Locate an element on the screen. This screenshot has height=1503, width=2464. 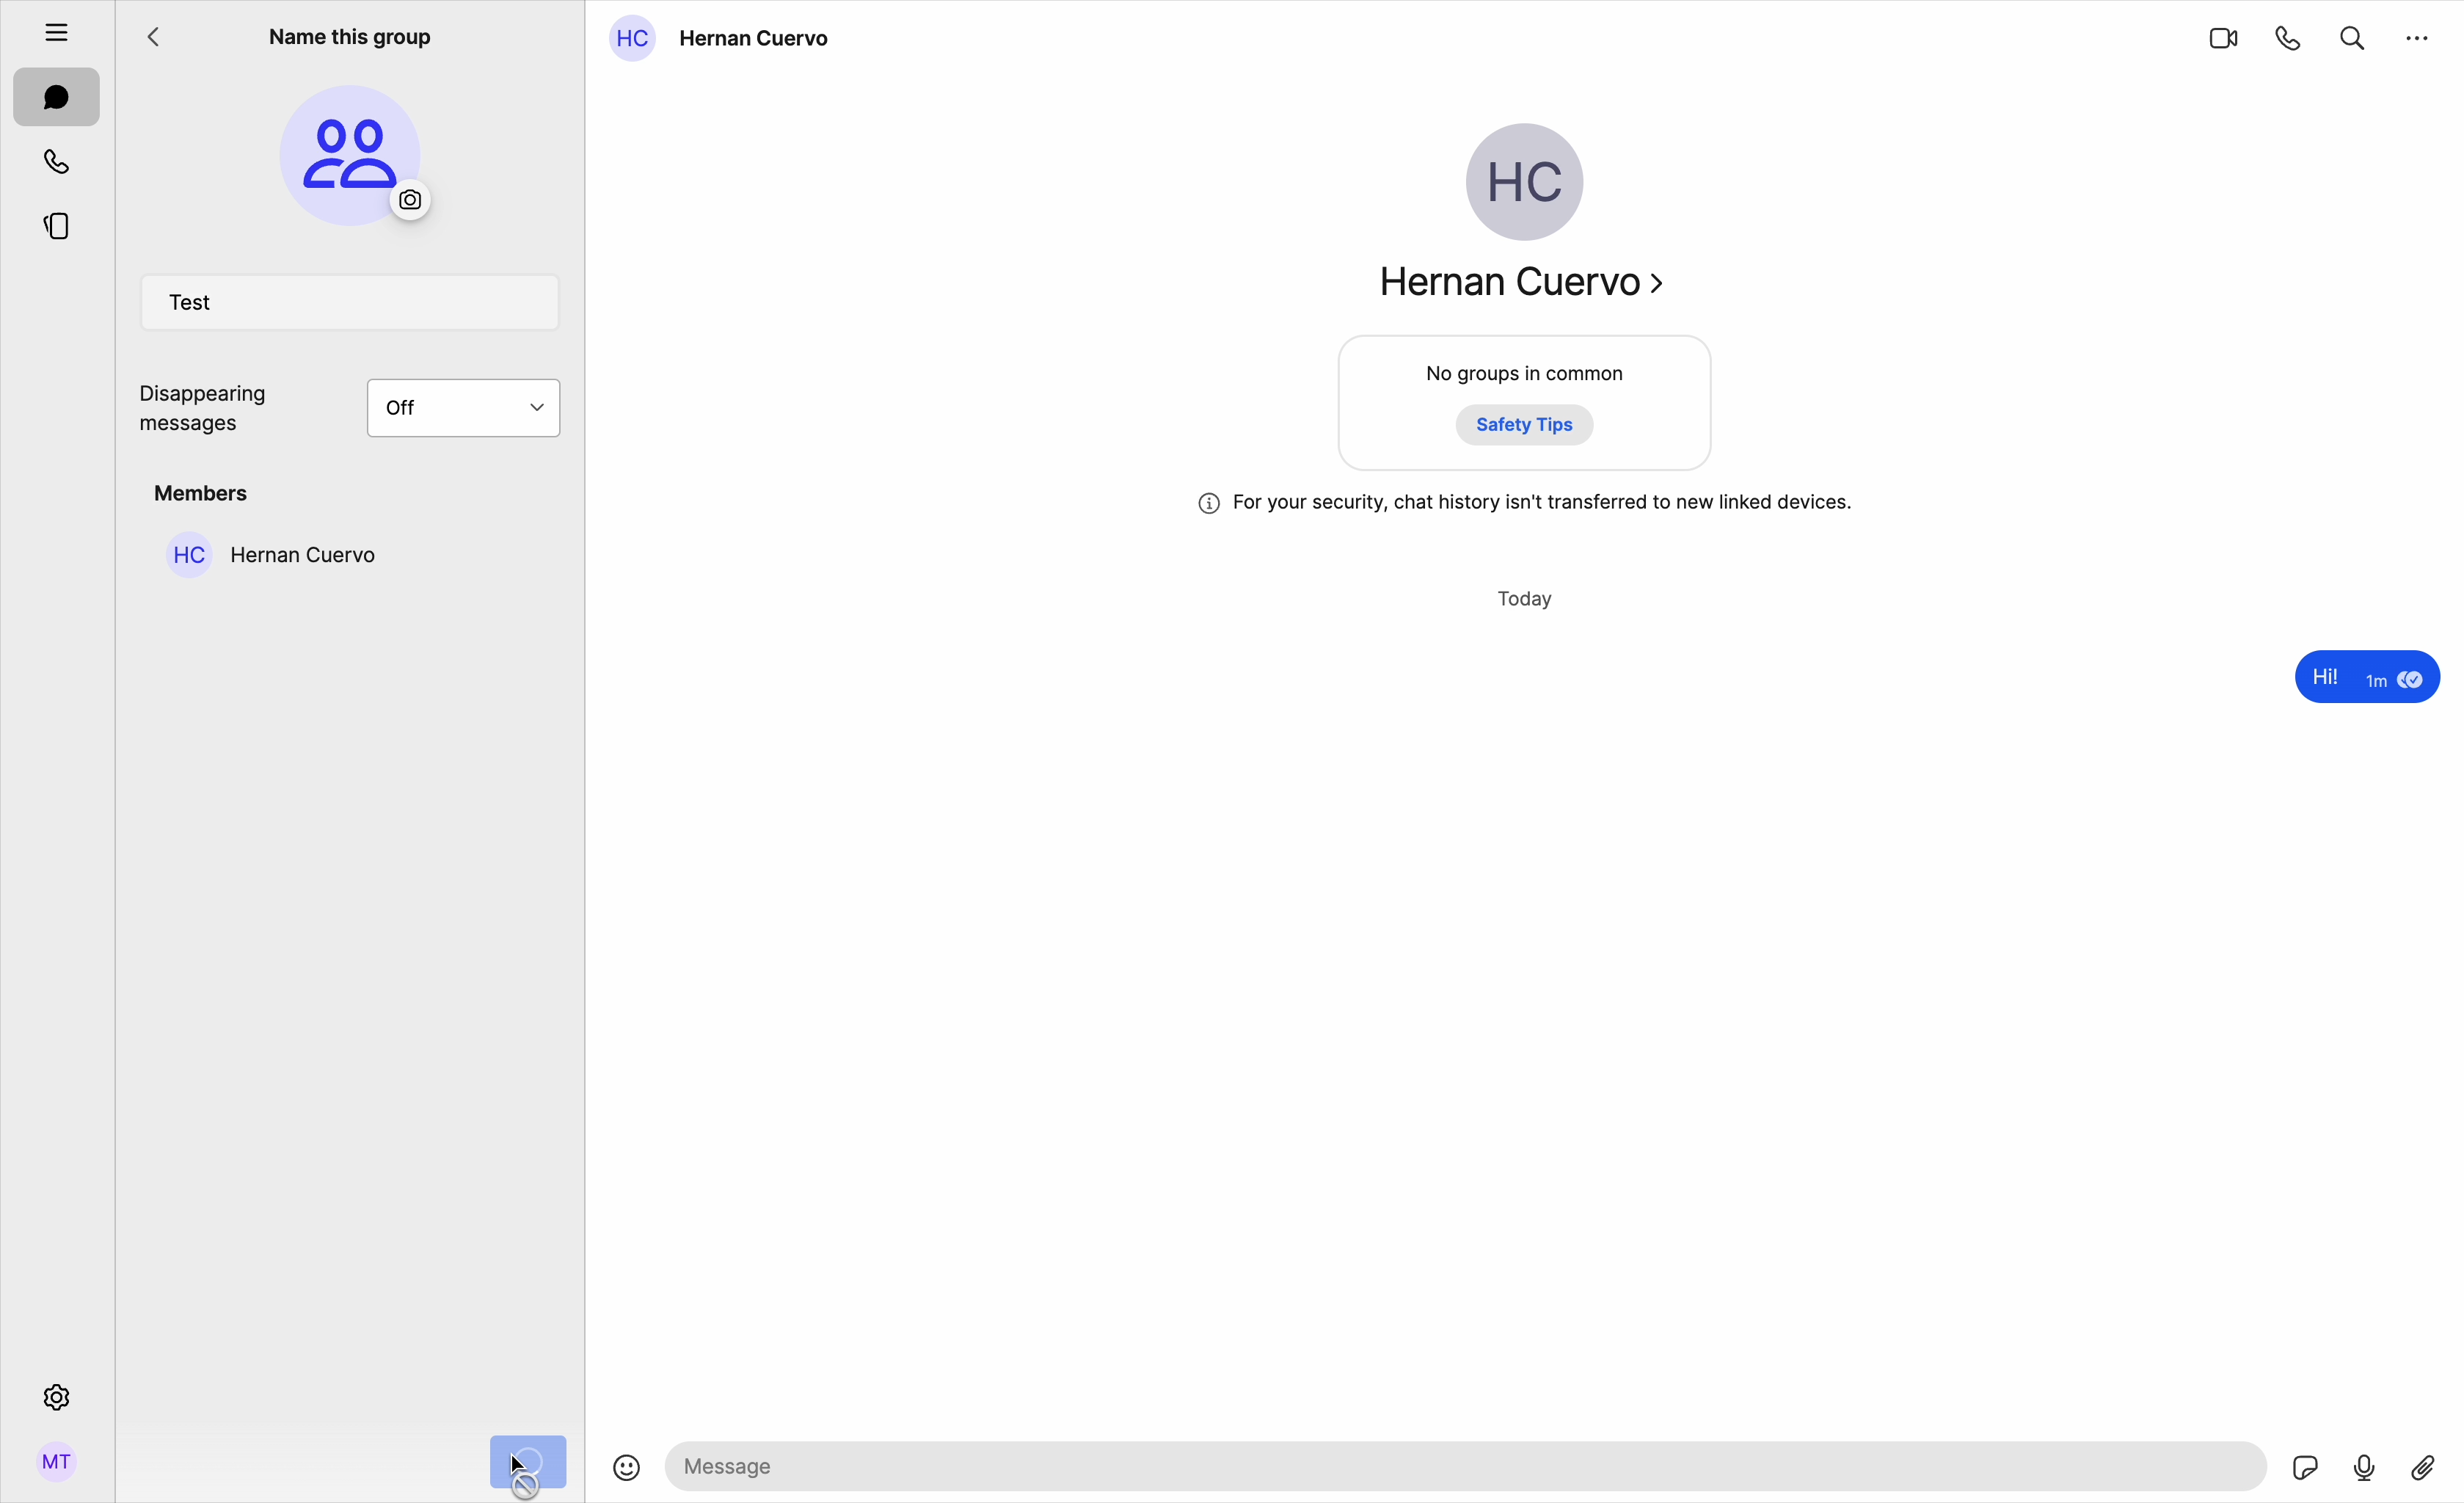
today is located at coordinates (1528, 600).